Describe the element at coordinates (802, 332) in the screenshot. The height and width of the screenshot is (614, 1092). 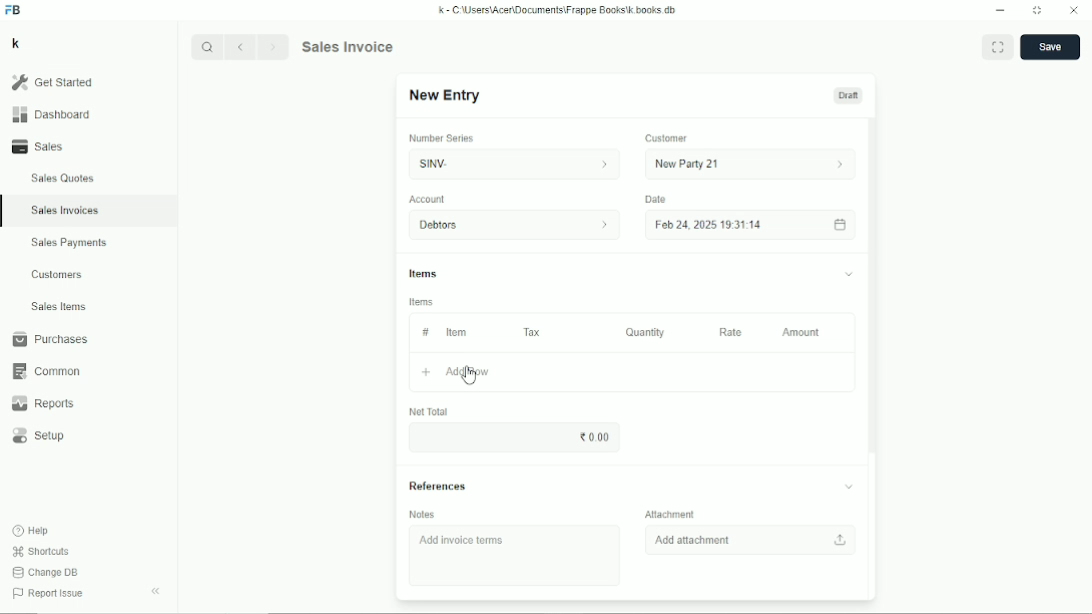
I see `Amount` at that location.